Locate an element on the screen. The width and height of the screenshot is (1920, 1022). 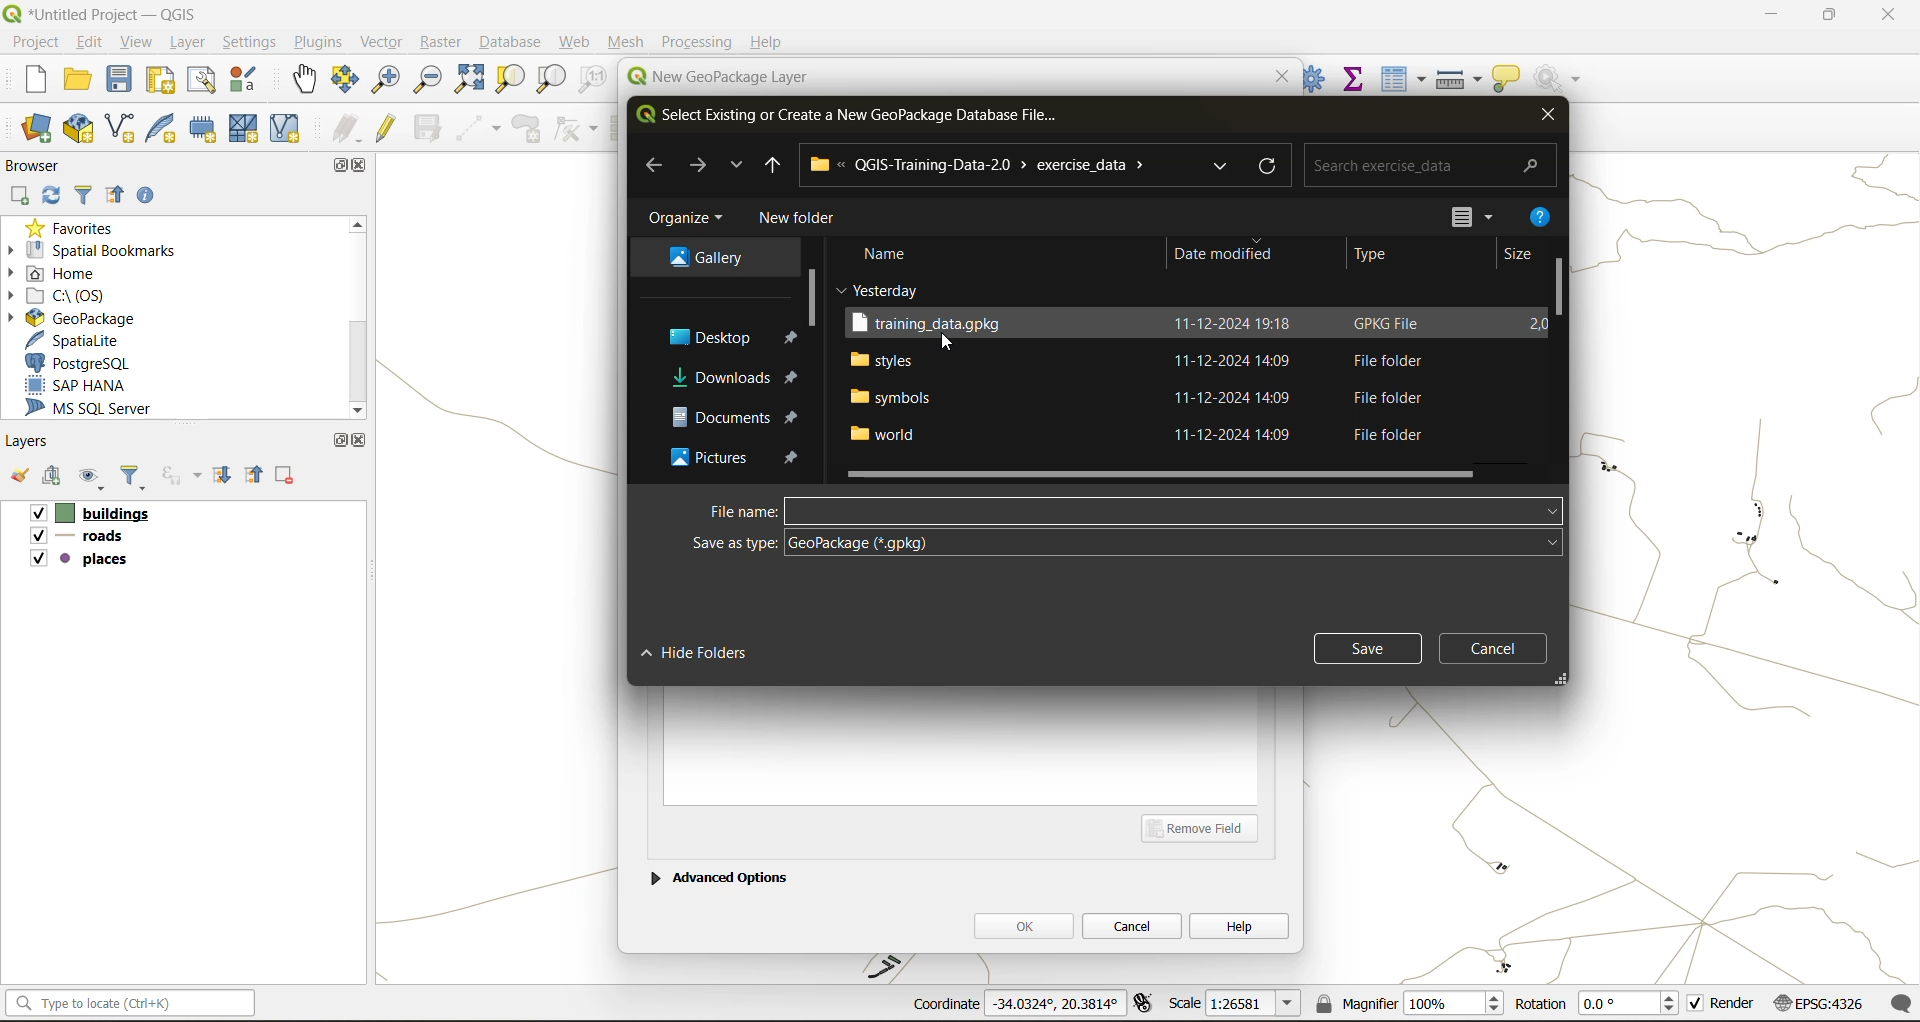
remove is located at coordinates (286, 478).